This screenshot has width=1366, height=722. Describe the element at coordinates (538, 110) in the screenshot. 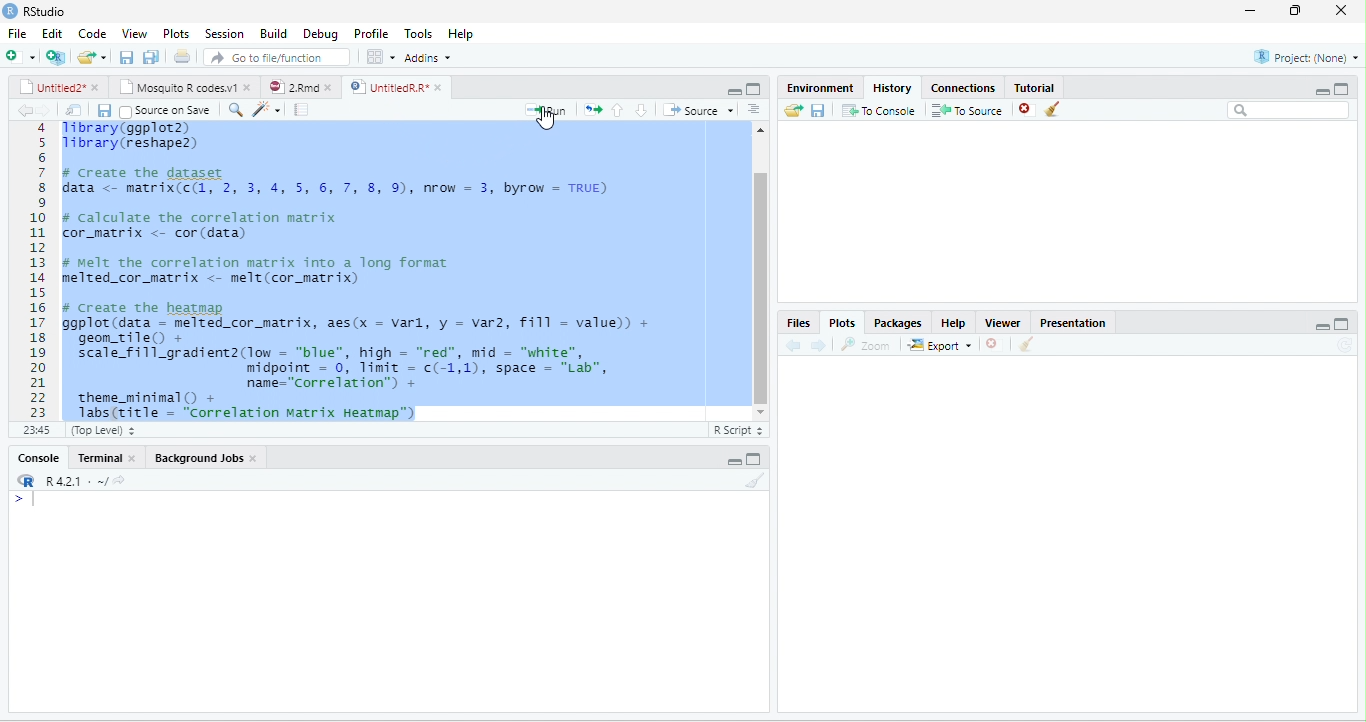

I see `+ Run` at that location.